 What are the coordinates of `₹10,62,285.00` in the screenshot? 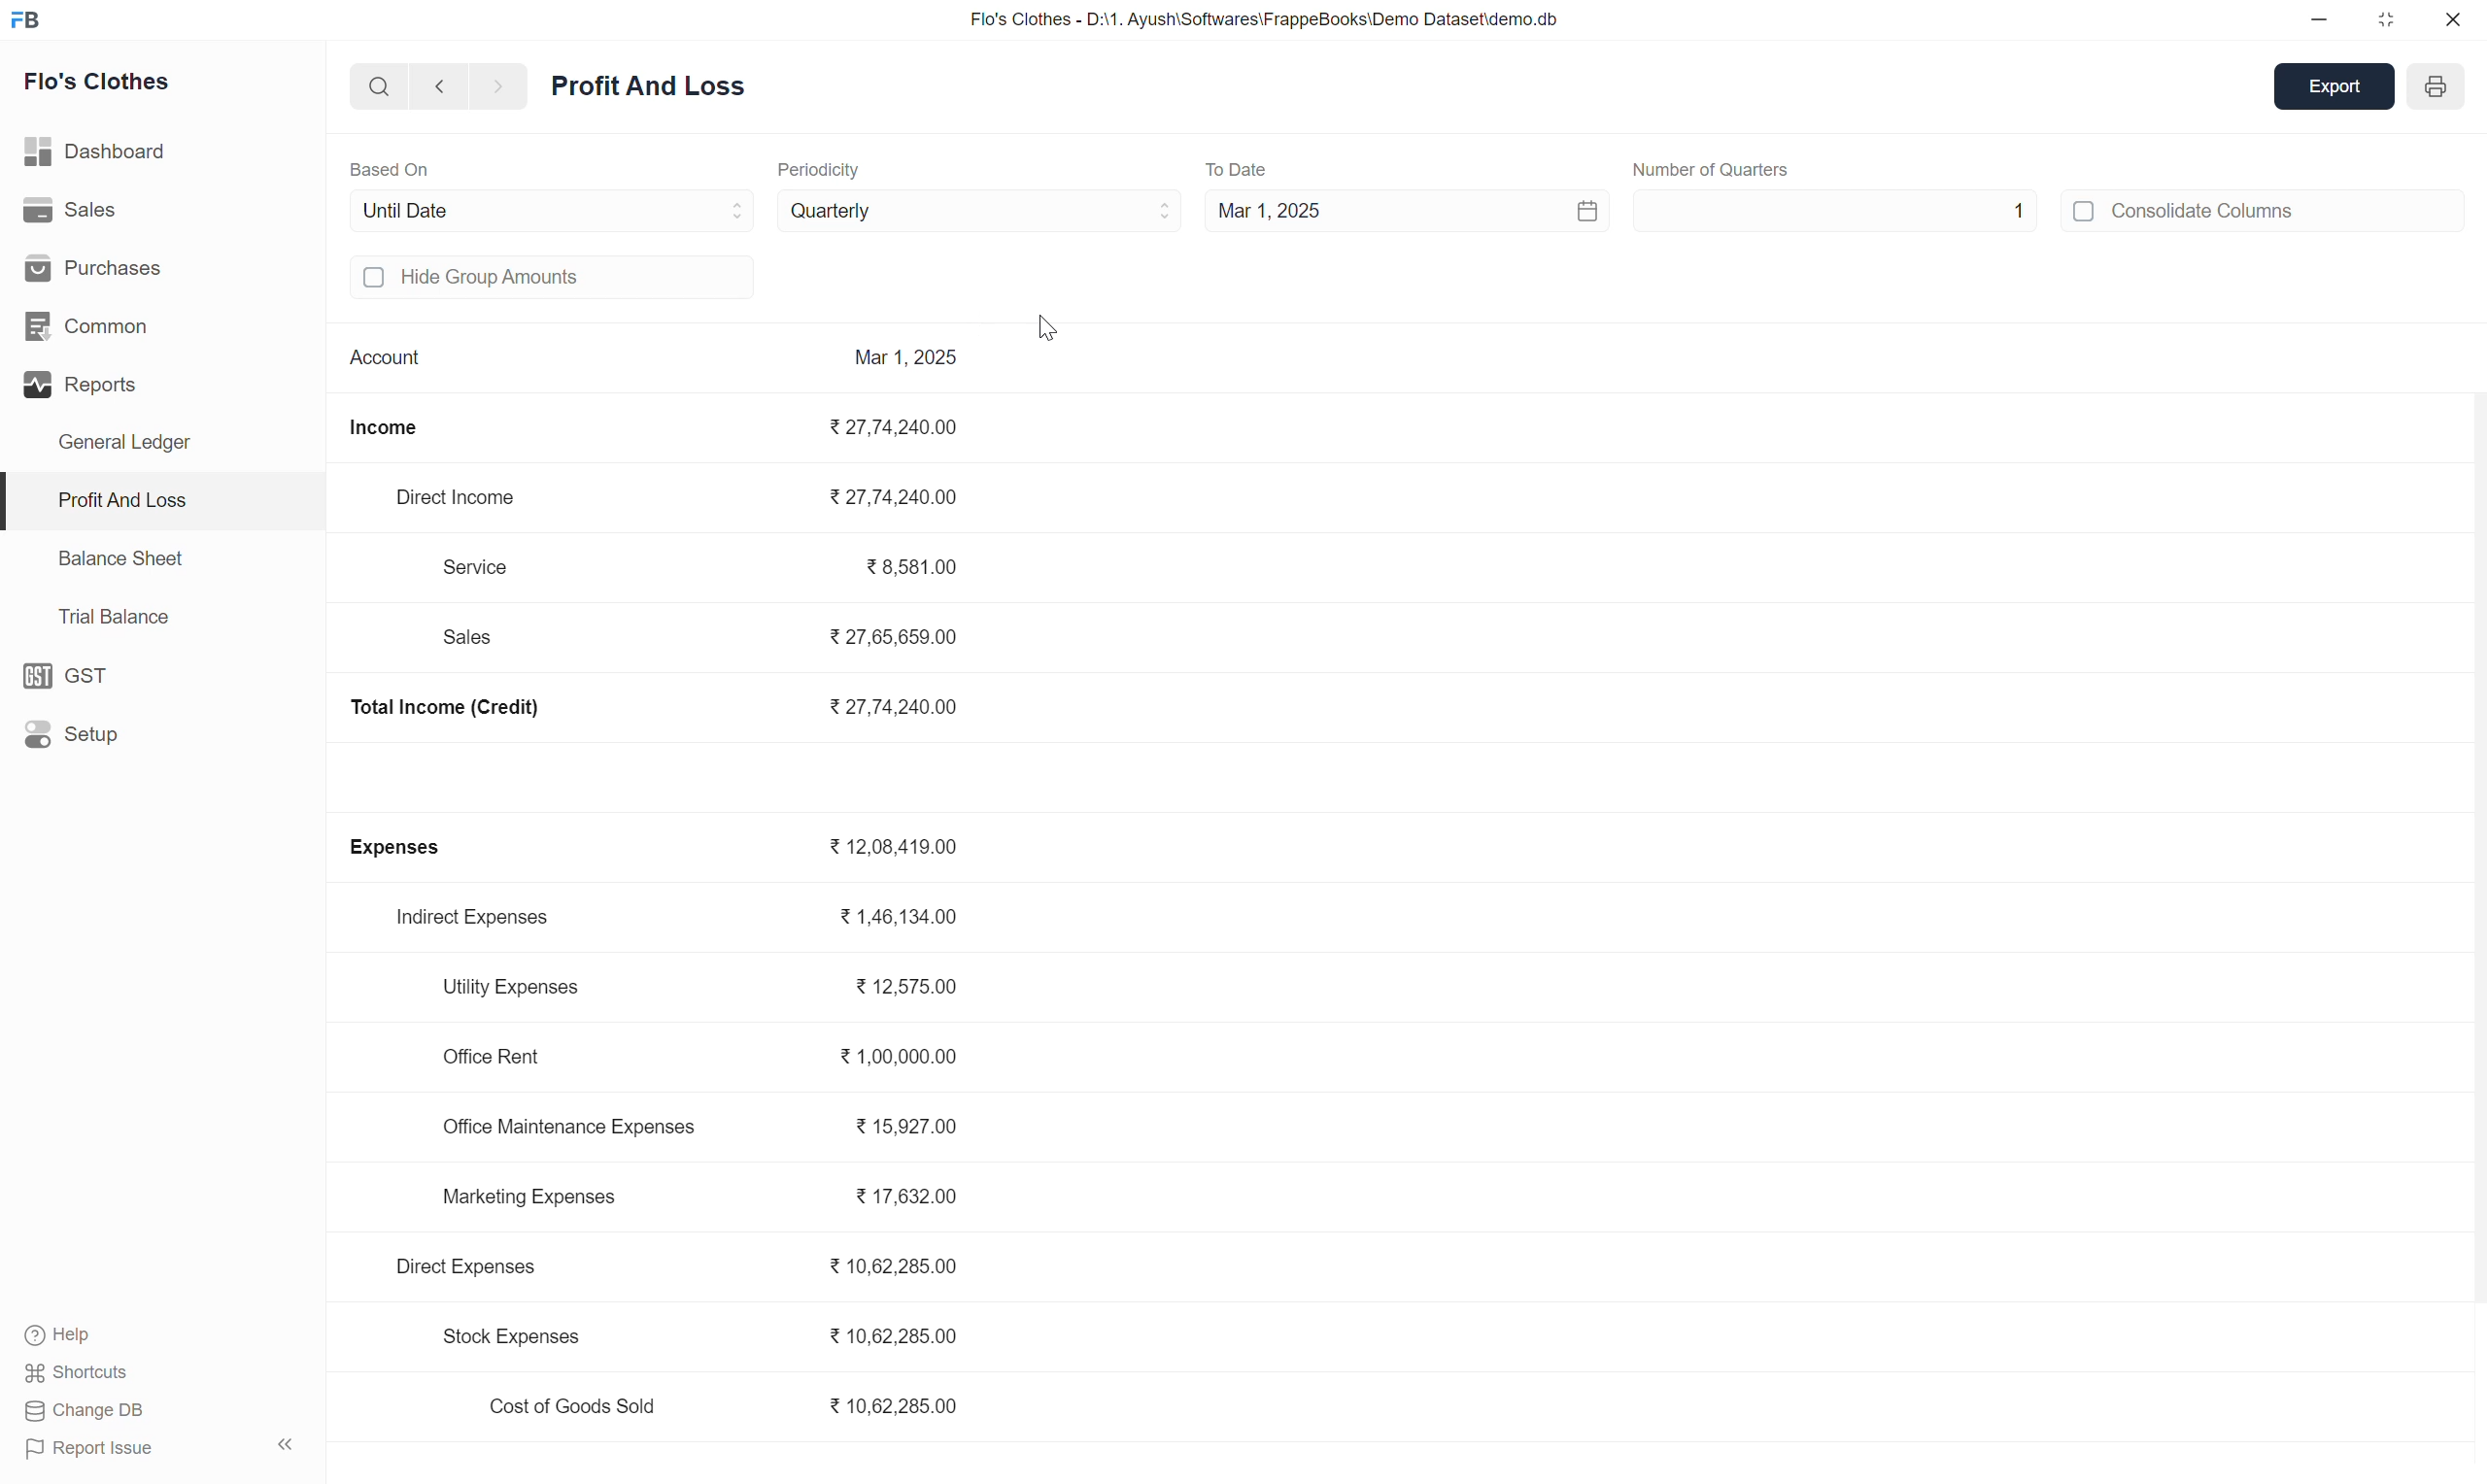 It's located at (888, 1406).